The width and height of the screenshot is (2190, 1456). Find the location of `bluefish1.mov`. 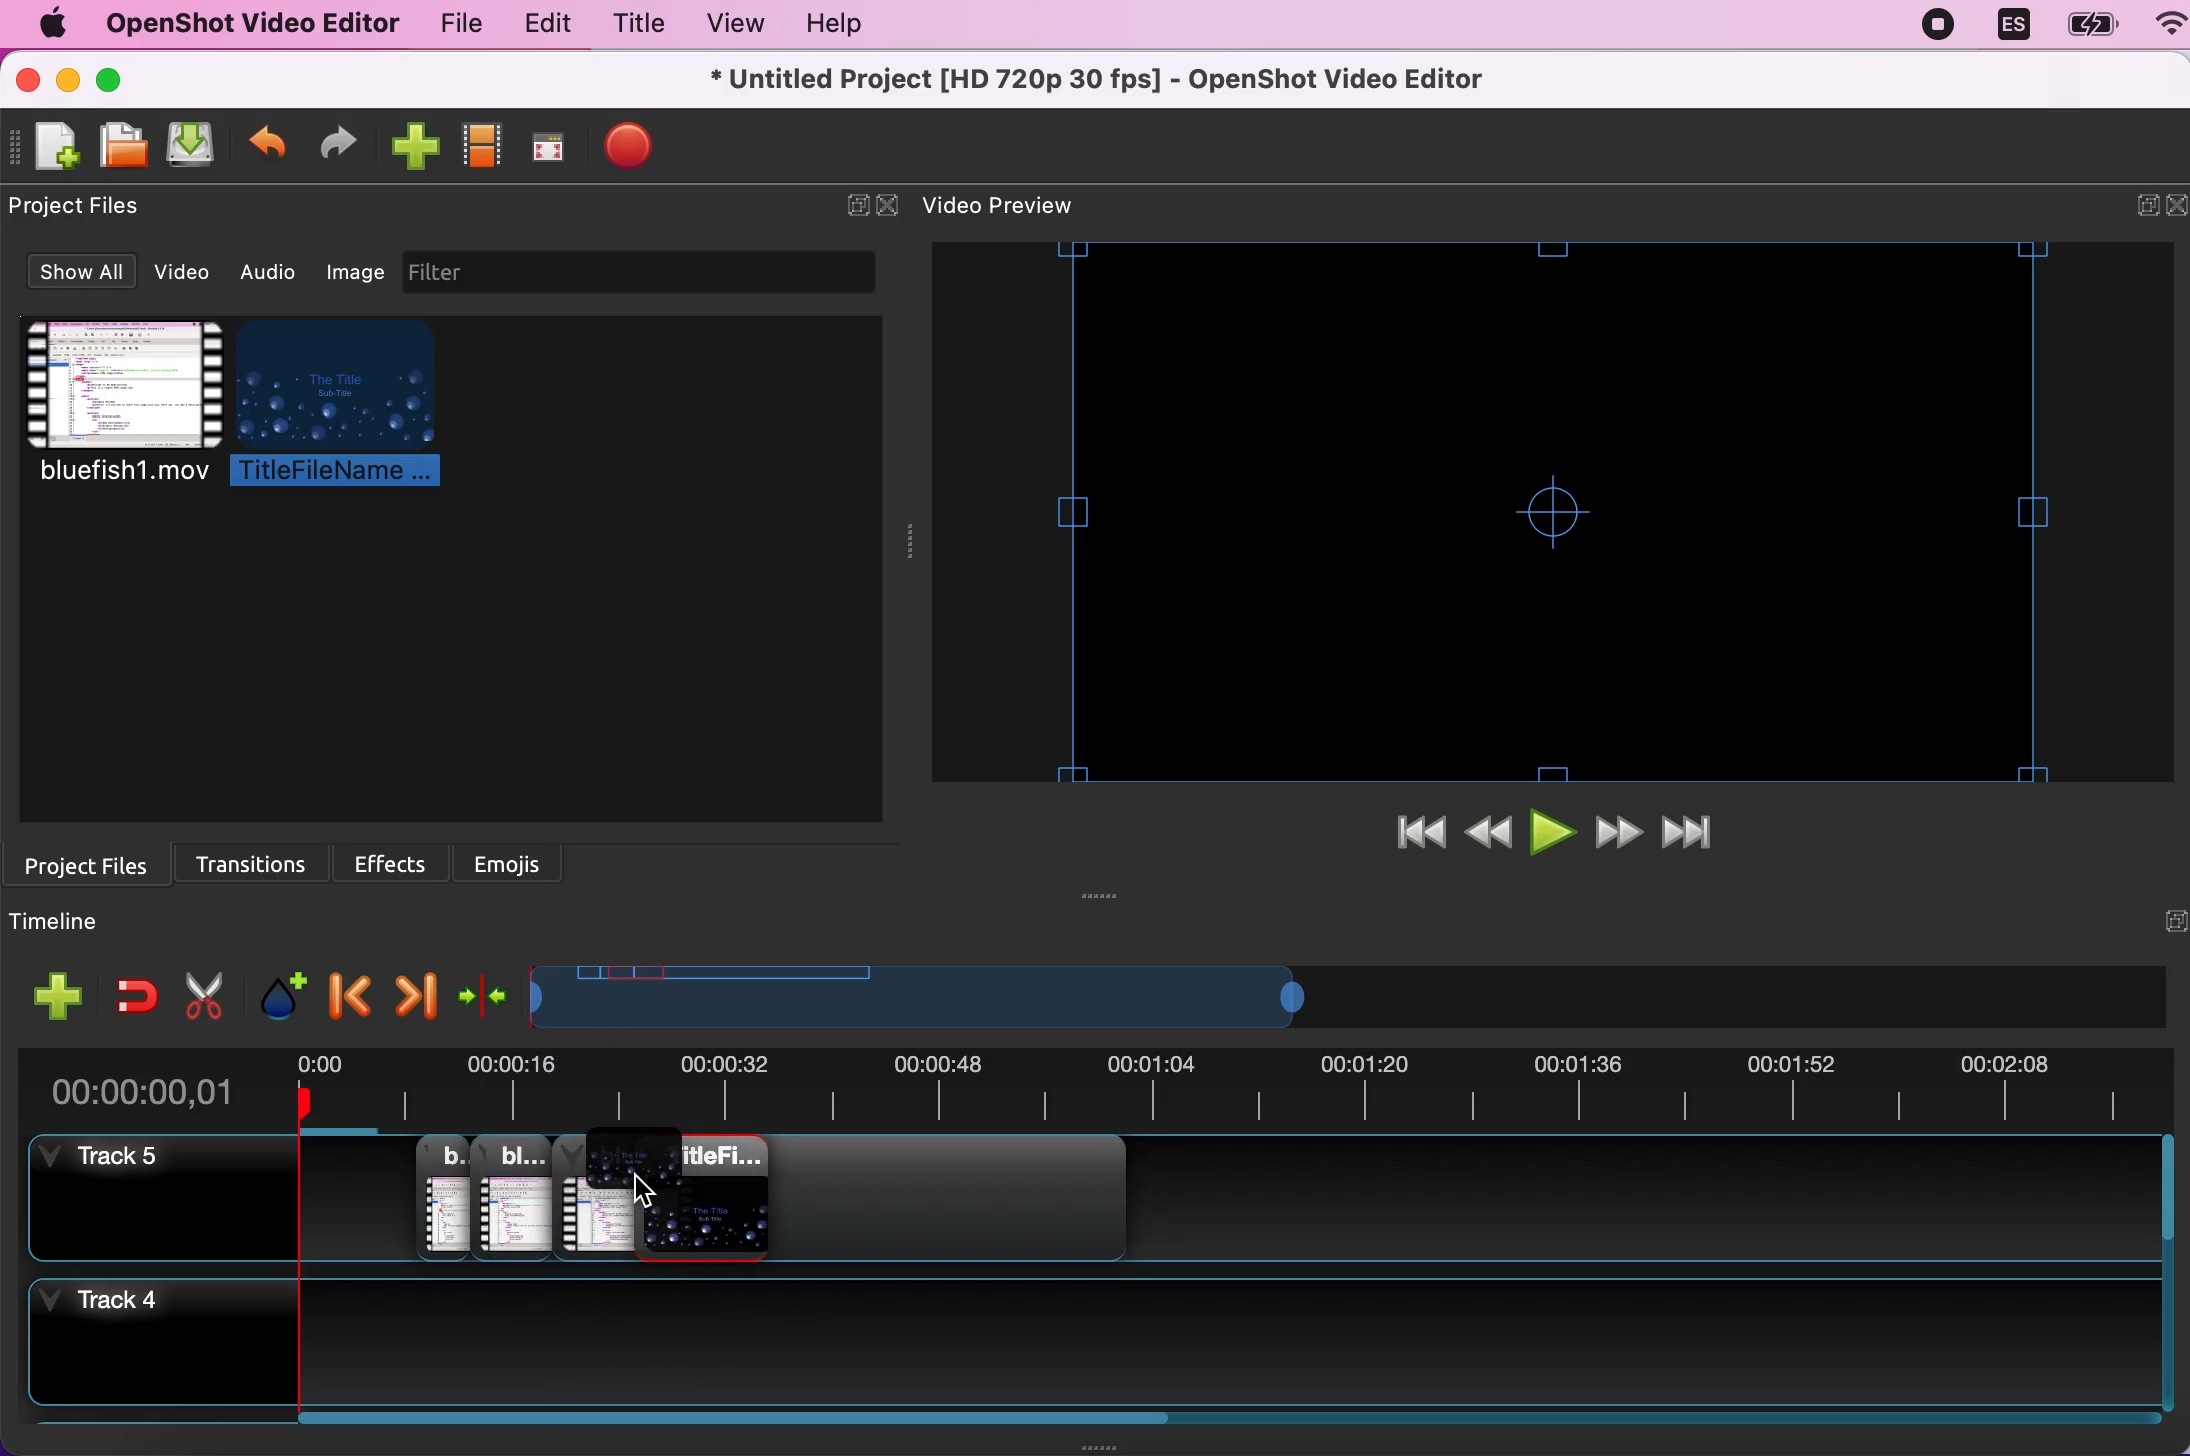

bluefish1.mov is located at coordinates (118, 404).